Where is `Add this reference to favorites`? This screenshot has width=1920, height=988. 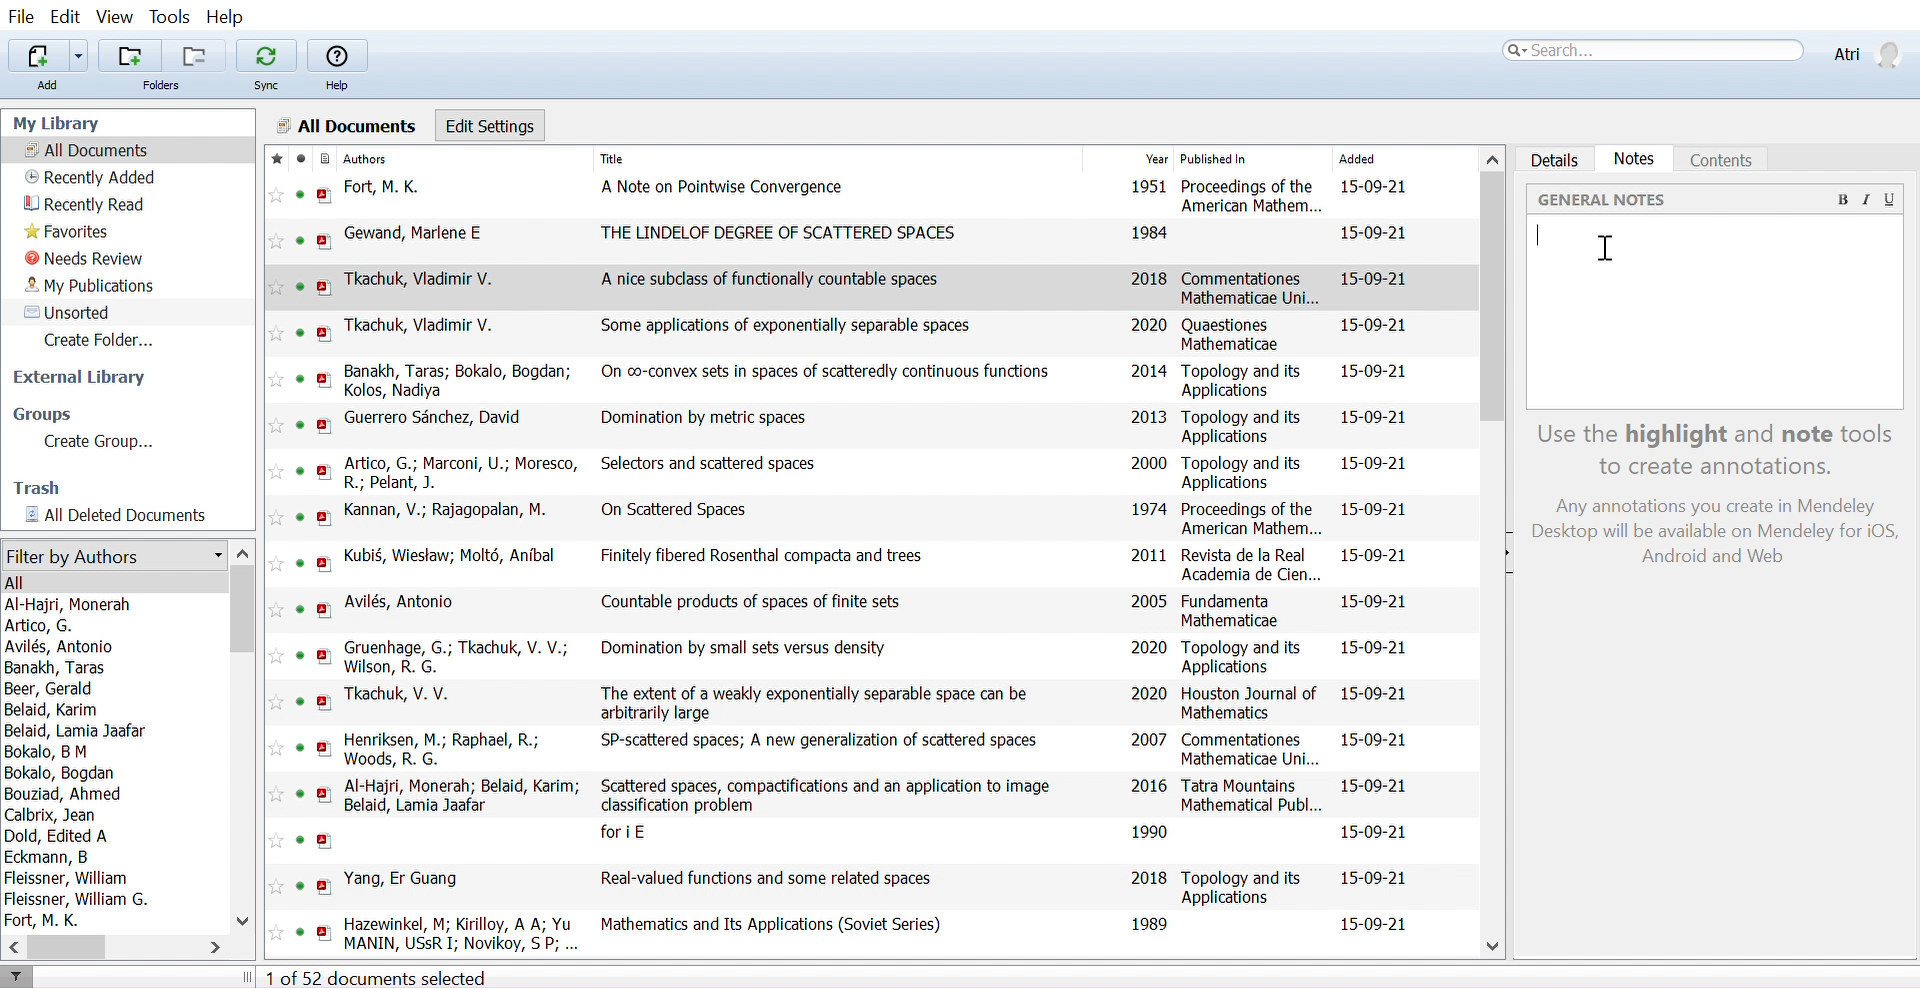 Add this reference to favorites is located at coordinates (276, 472).